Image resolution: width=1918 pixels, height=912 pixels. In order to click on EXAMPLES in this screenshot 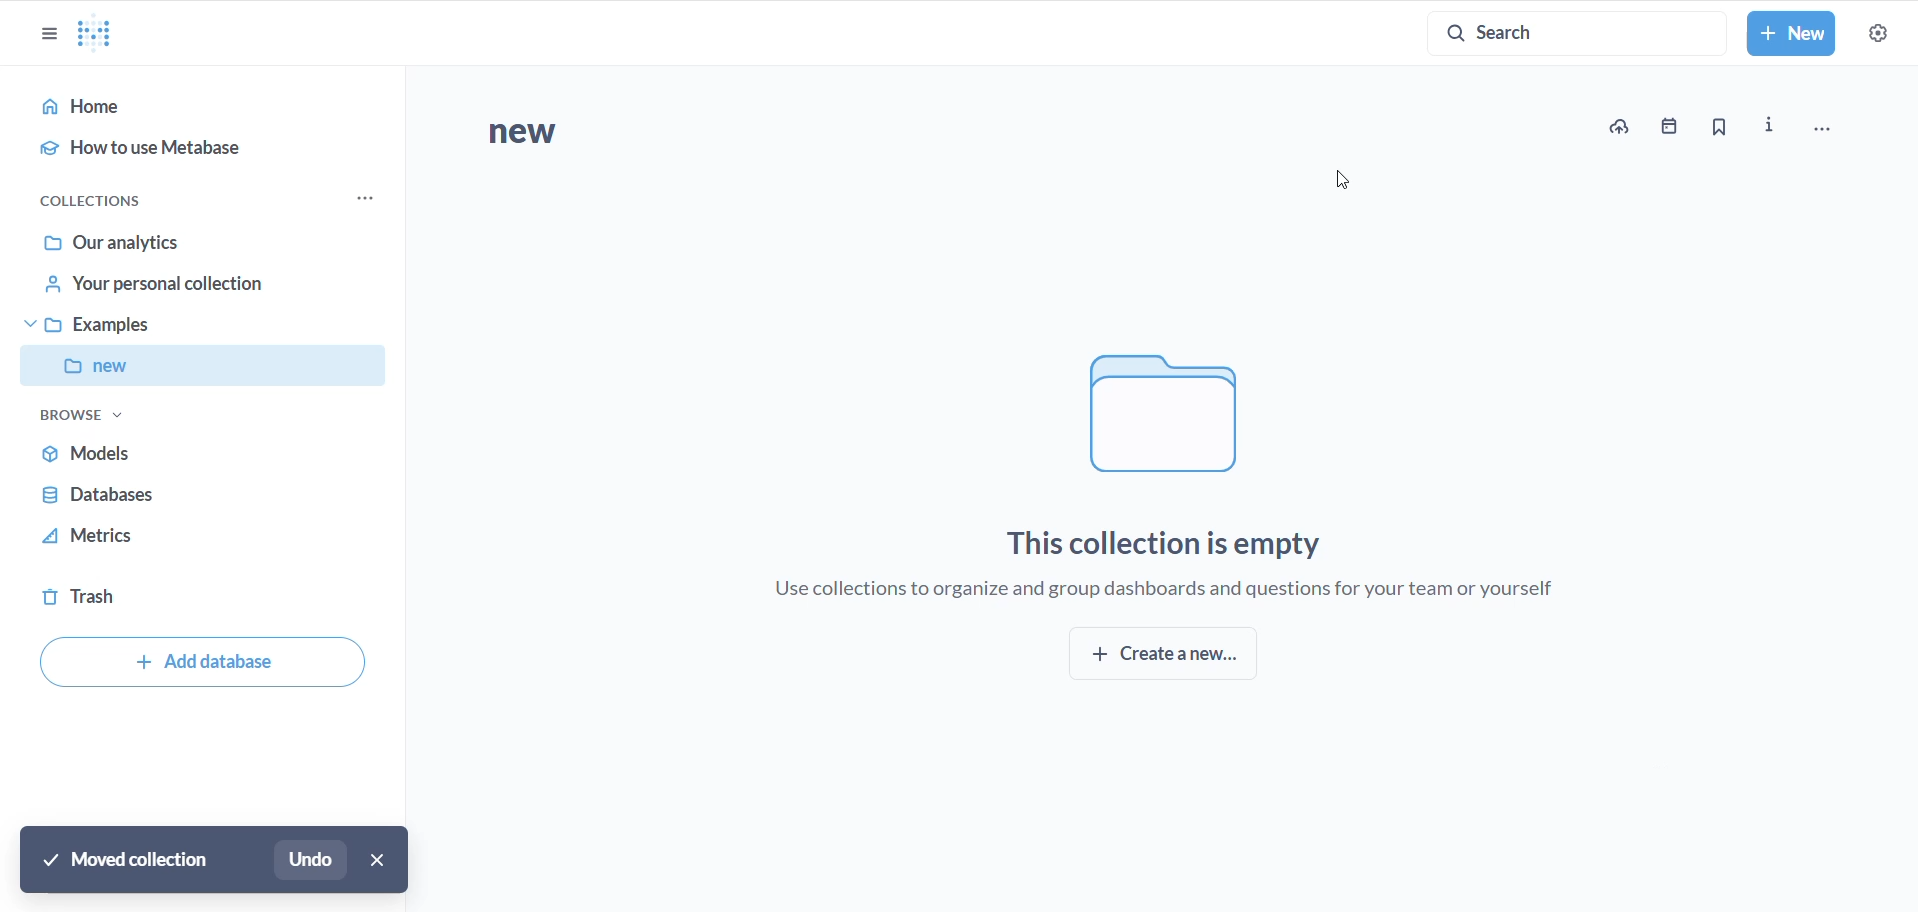, I will do `click(160, 331)`.